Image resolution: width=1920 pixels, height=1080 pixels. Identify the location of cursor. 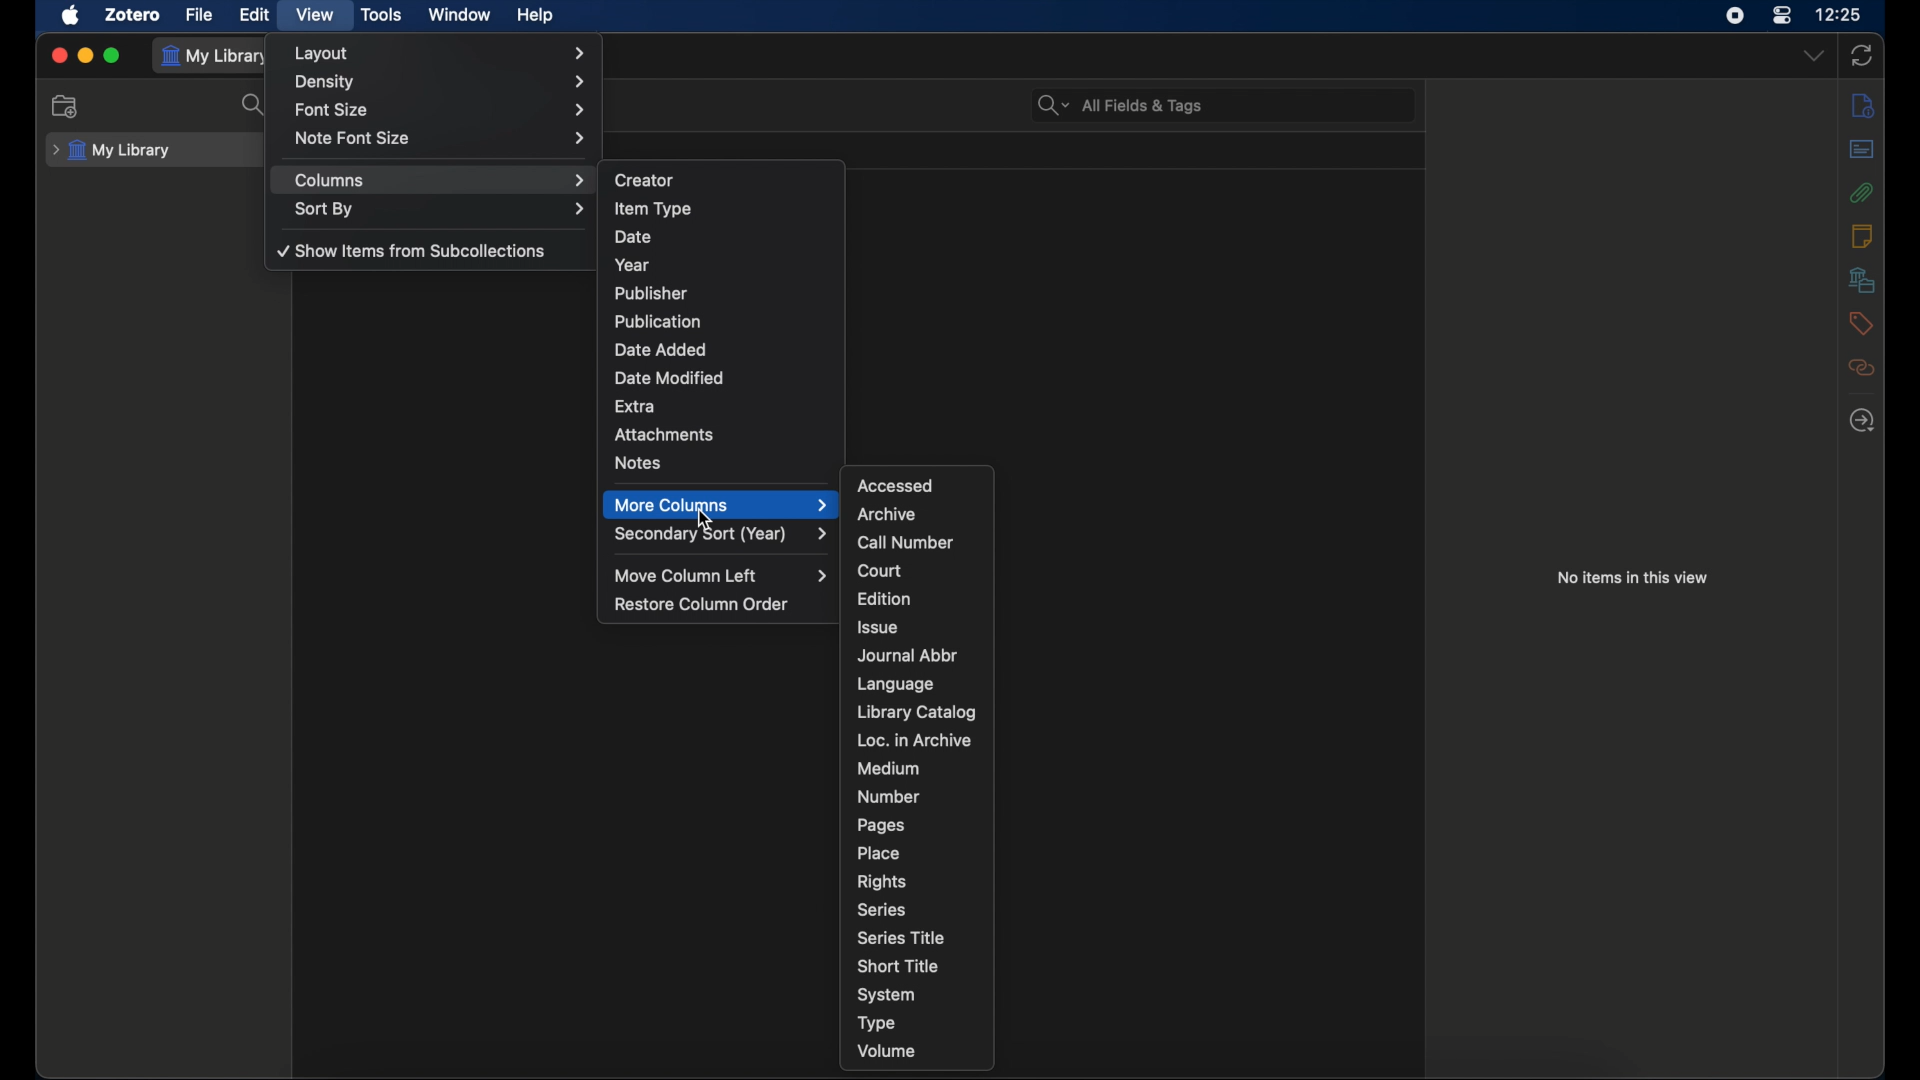
(708, 520).